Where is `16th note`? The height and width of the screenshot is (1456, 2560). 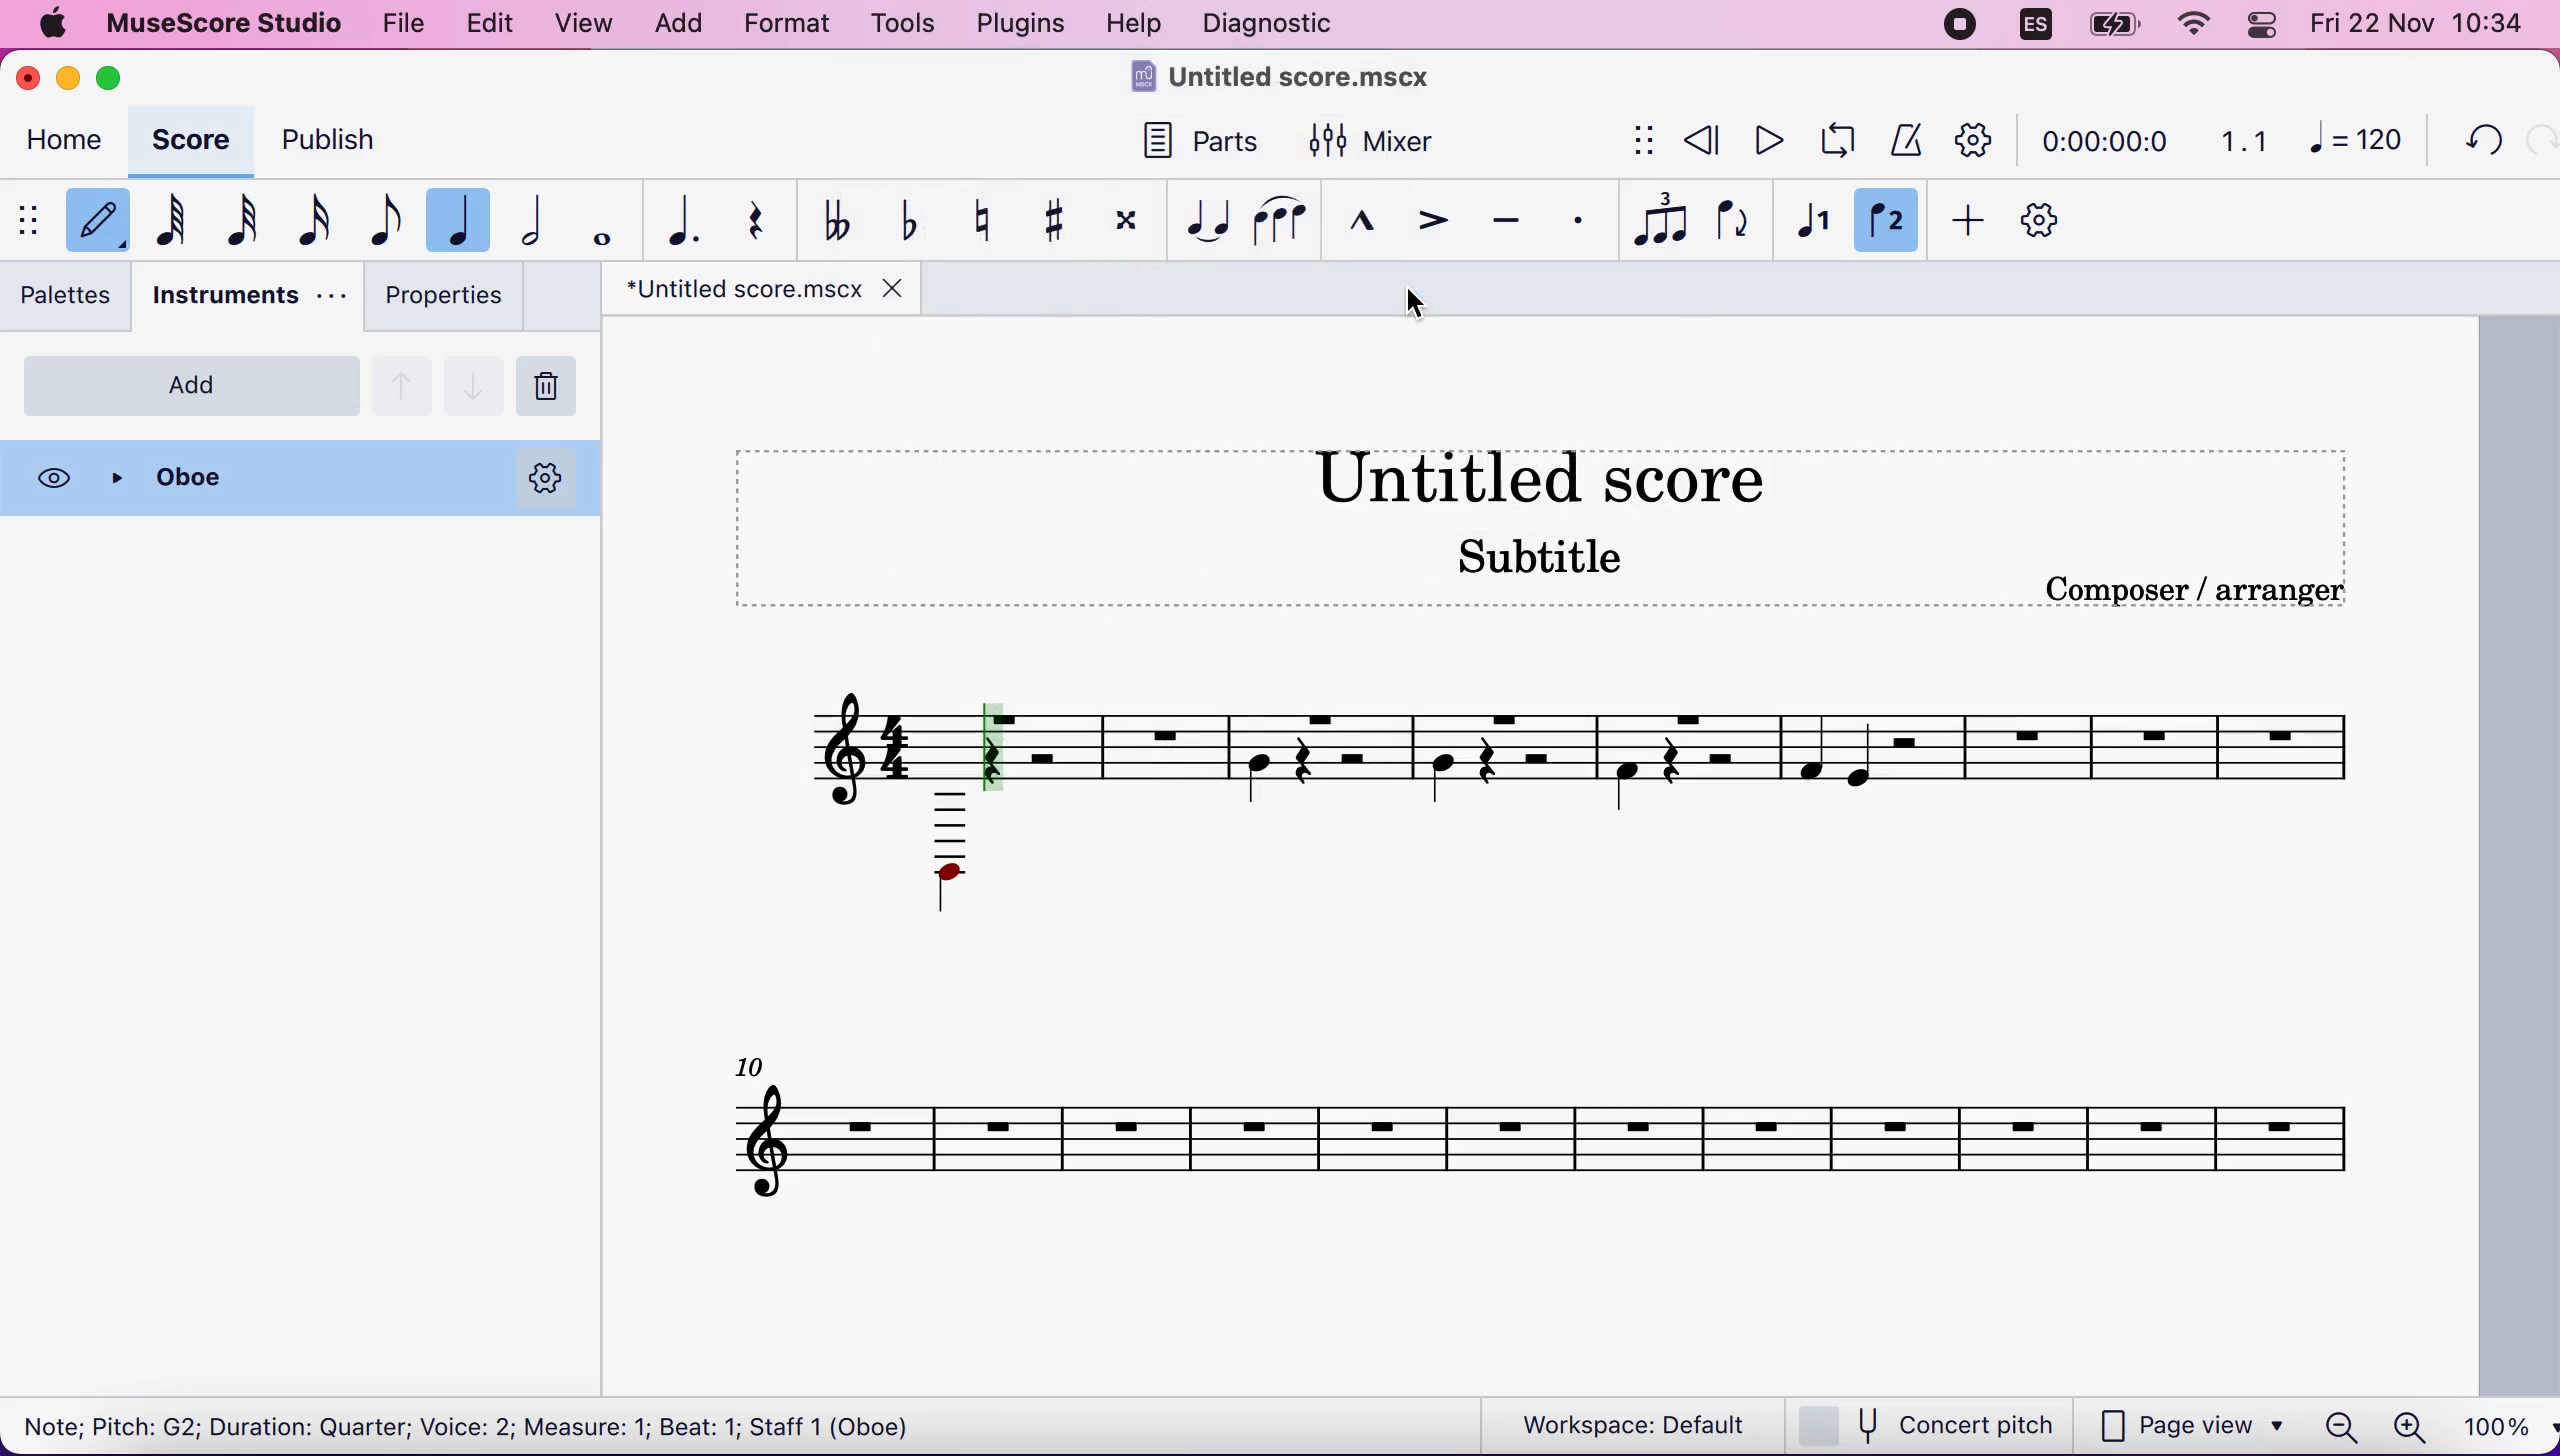
16th note is located at coordinates (322, 220).